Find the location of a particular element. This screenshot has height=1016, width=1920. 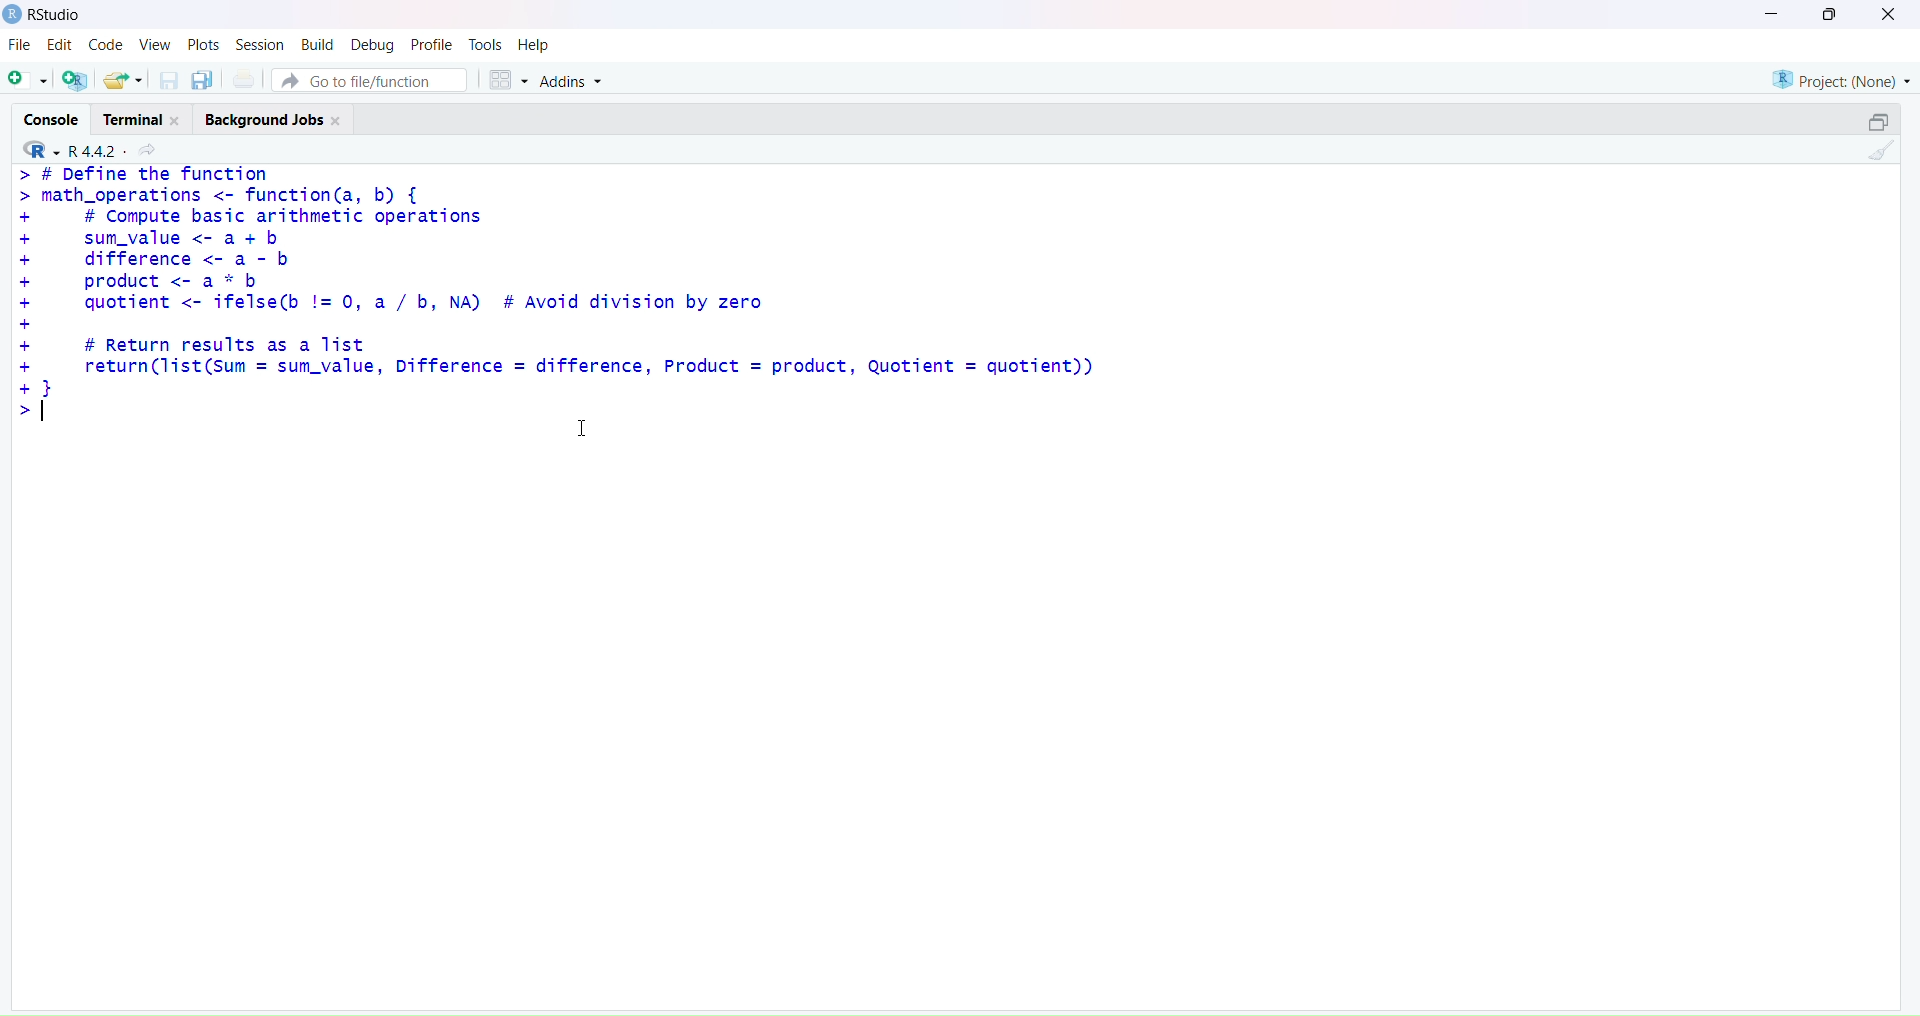

Addins is located at coordinates (573, 82).